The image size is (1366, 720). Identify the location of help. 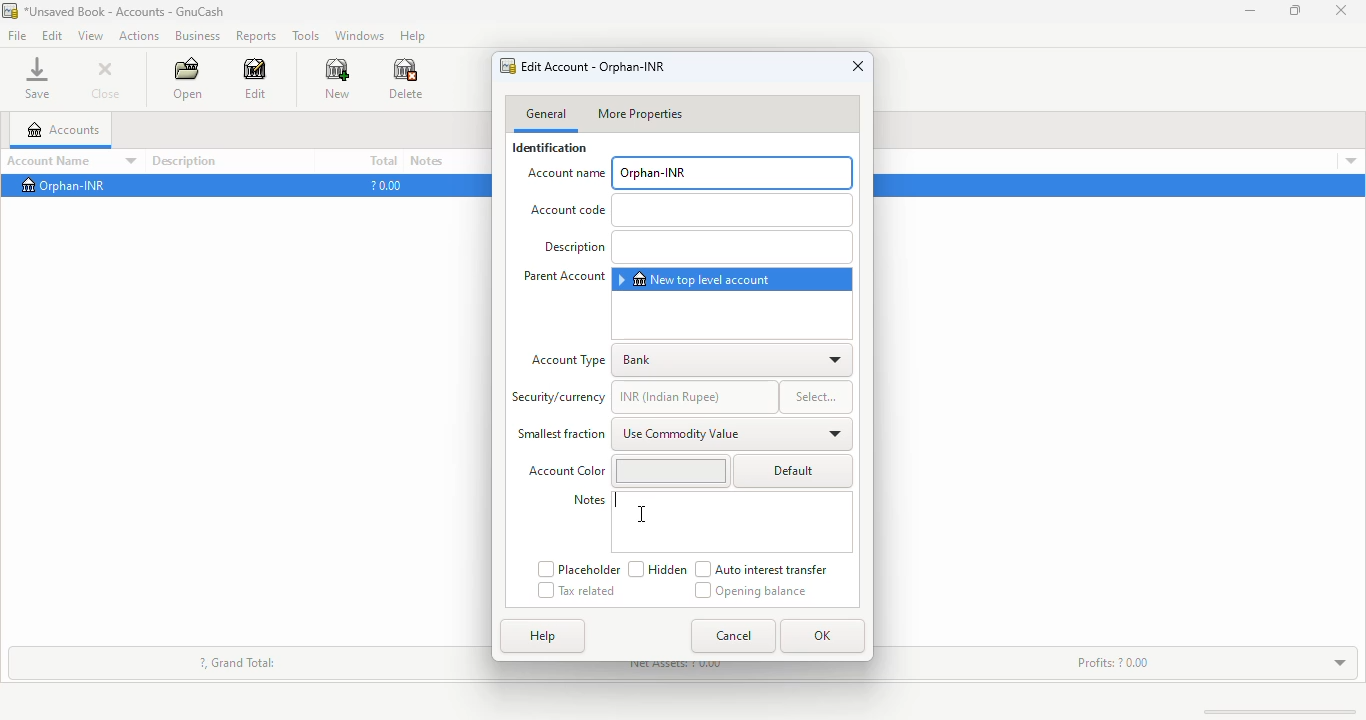
(542, 636).